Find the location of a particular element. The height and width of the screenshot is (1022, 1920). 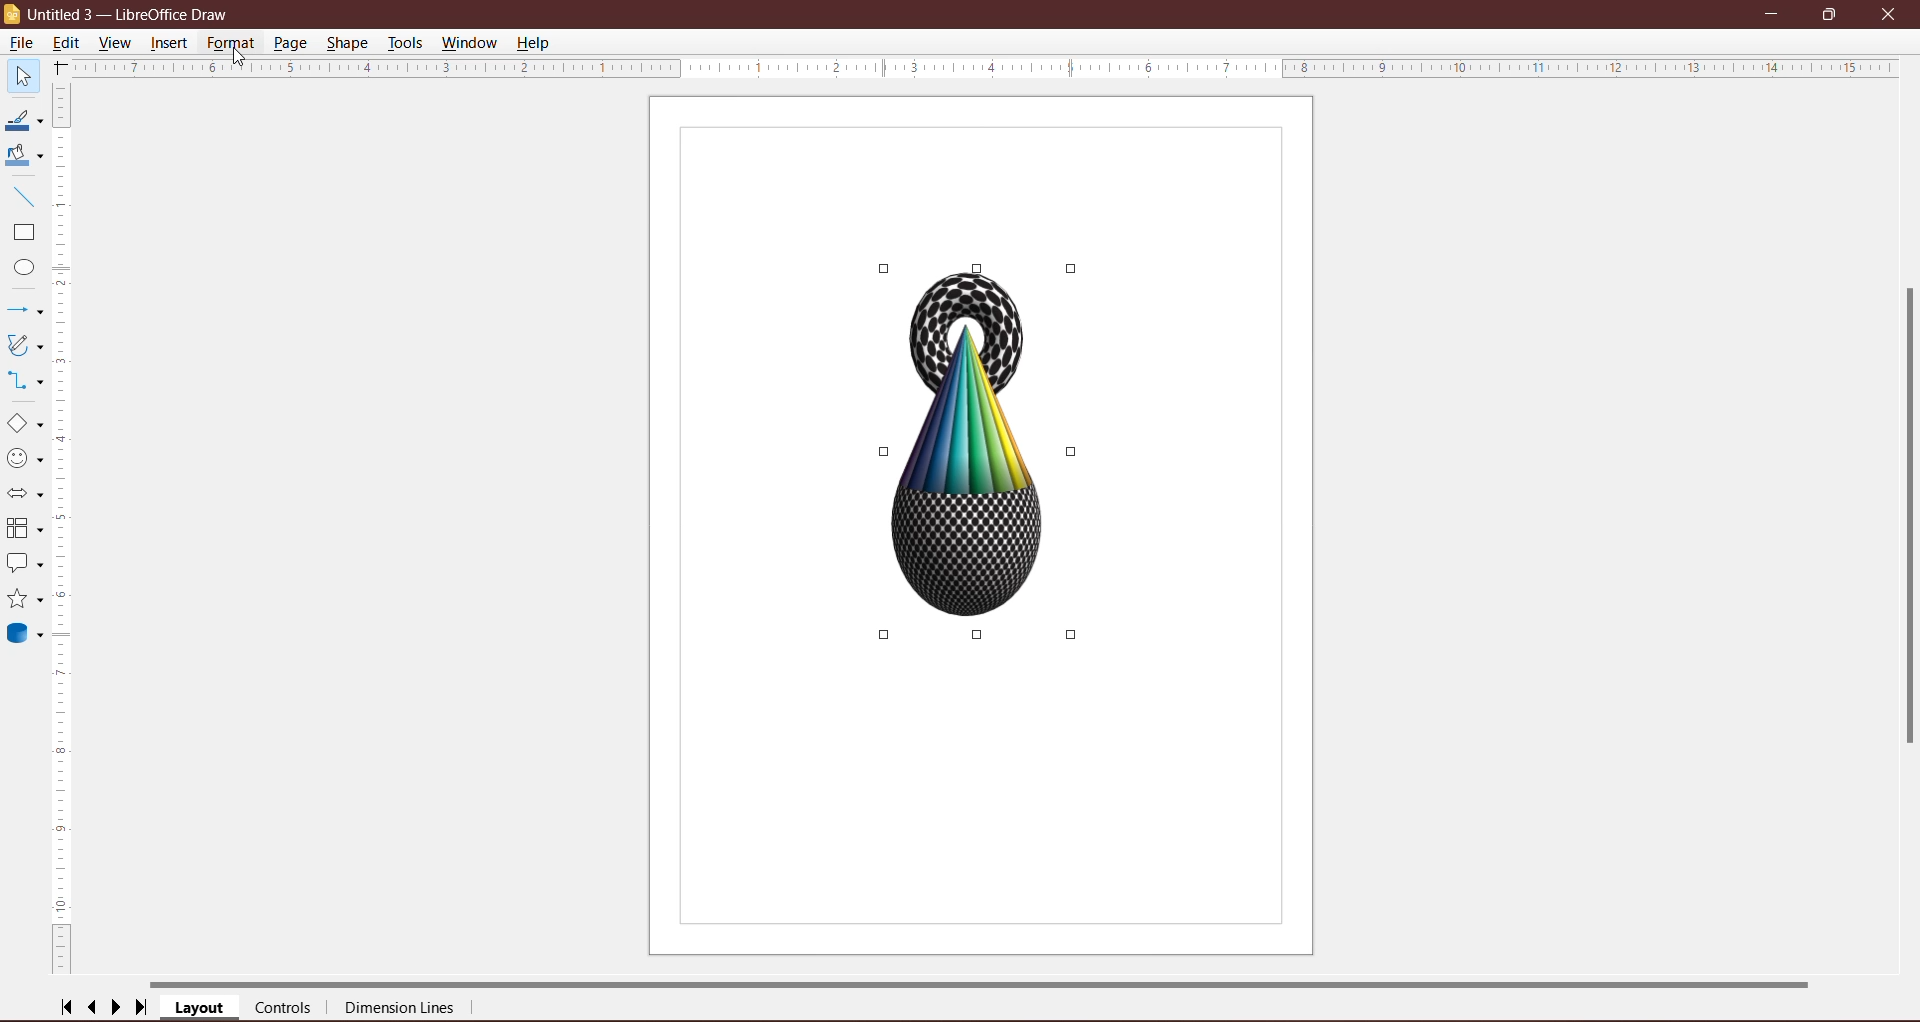

 is located at coordinates (65, 1007).